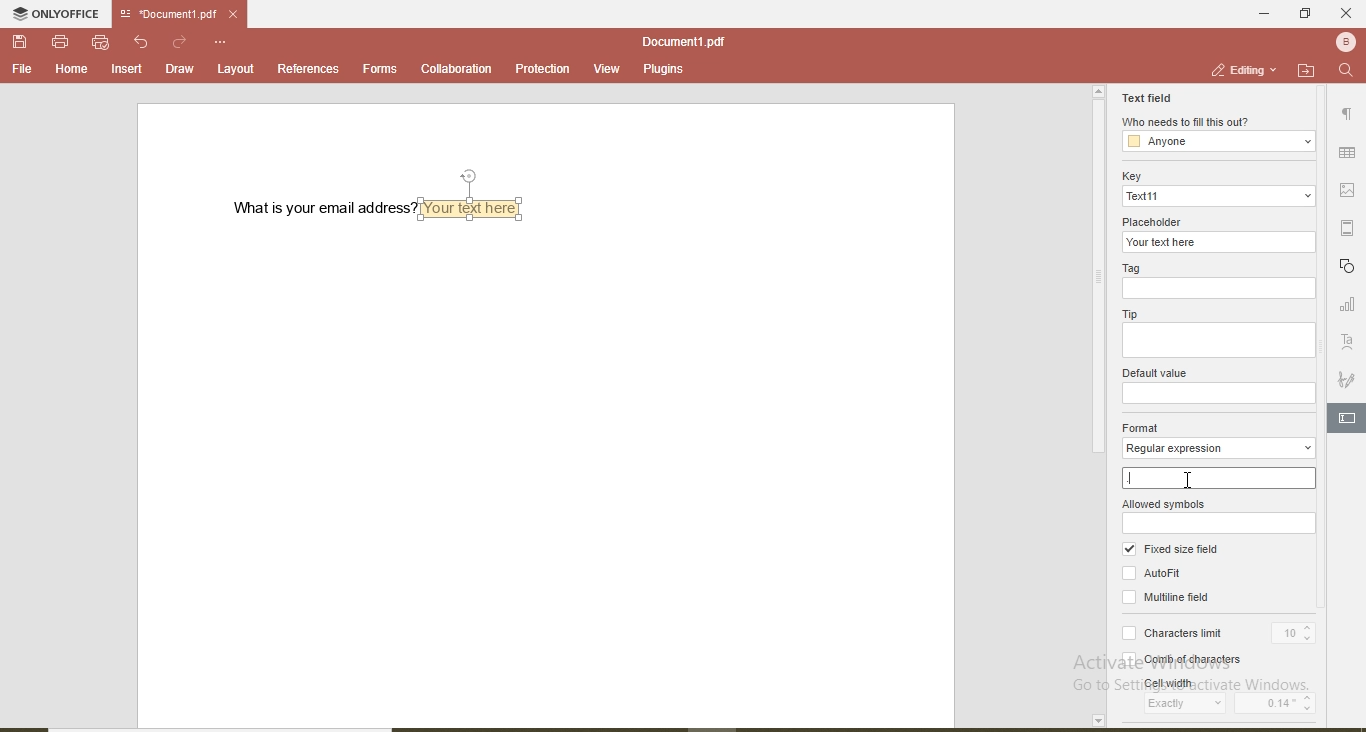 Image resolution: width=1366 pixels, height=732 pixels. What do you see at coordinates (1188, 480) in the screenshot?
I see `cursor` at bounding box center [1188, 480].